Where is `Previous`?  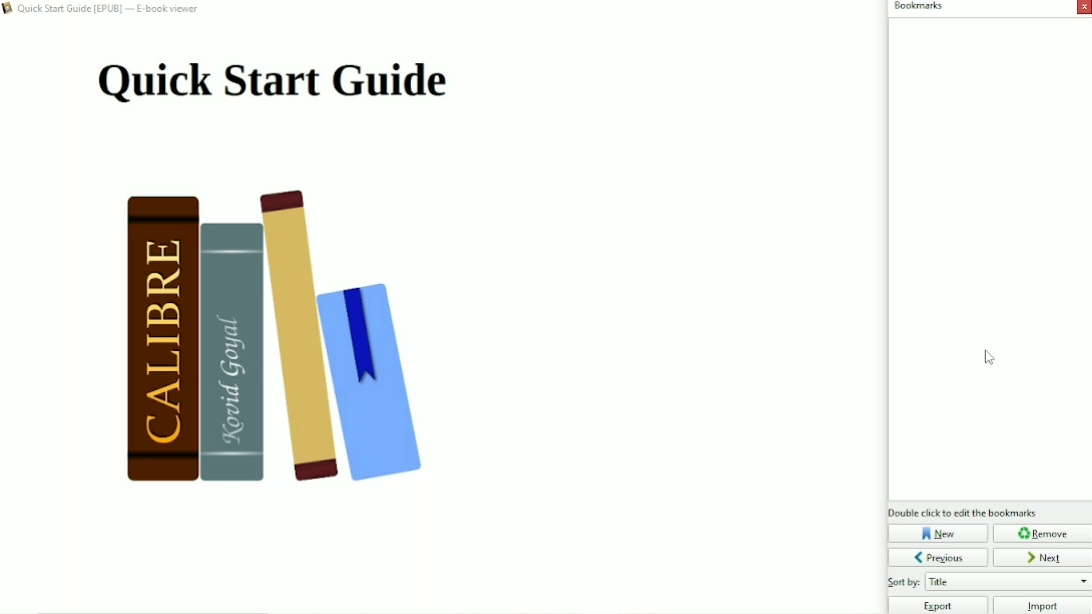
Previous is located at coordinates (938, 557).